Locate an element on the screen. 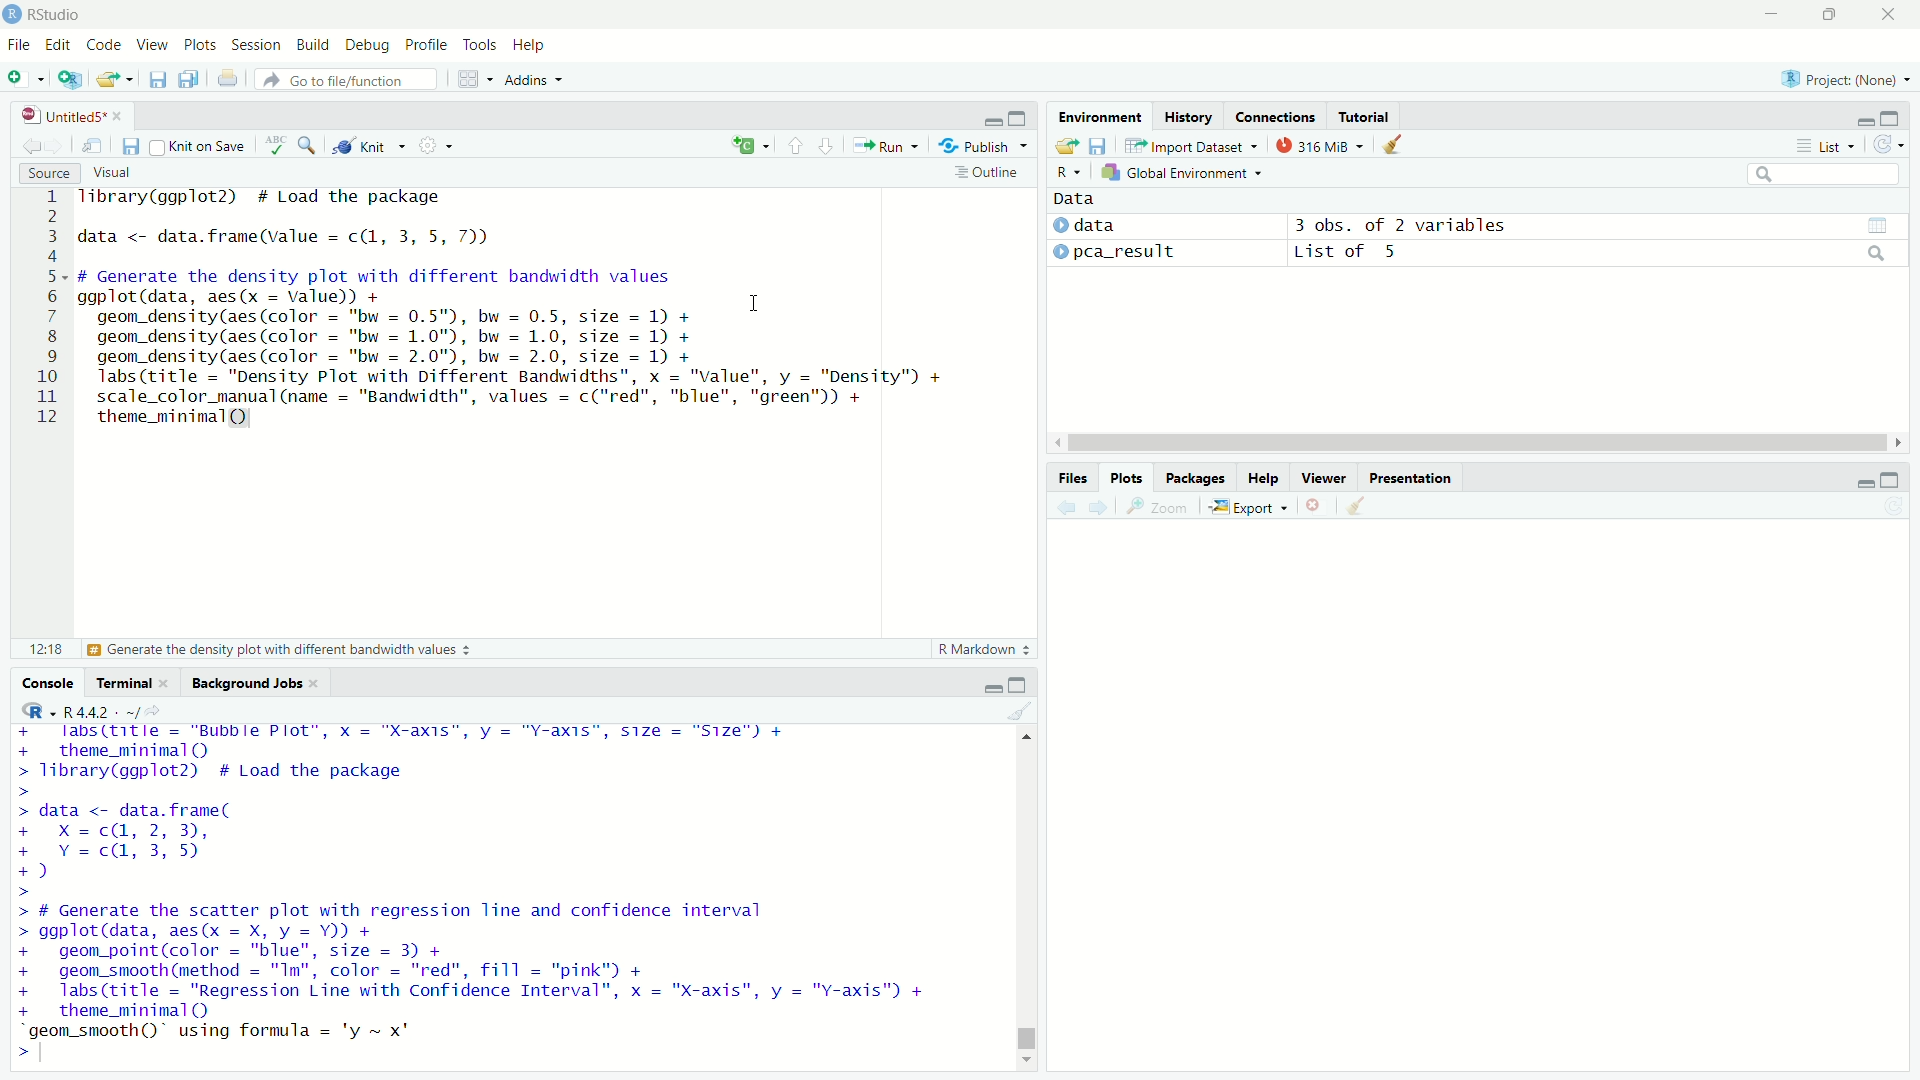 This screenshot has width=1920, height=1080. Connections is located at coordinates (1273, 115).